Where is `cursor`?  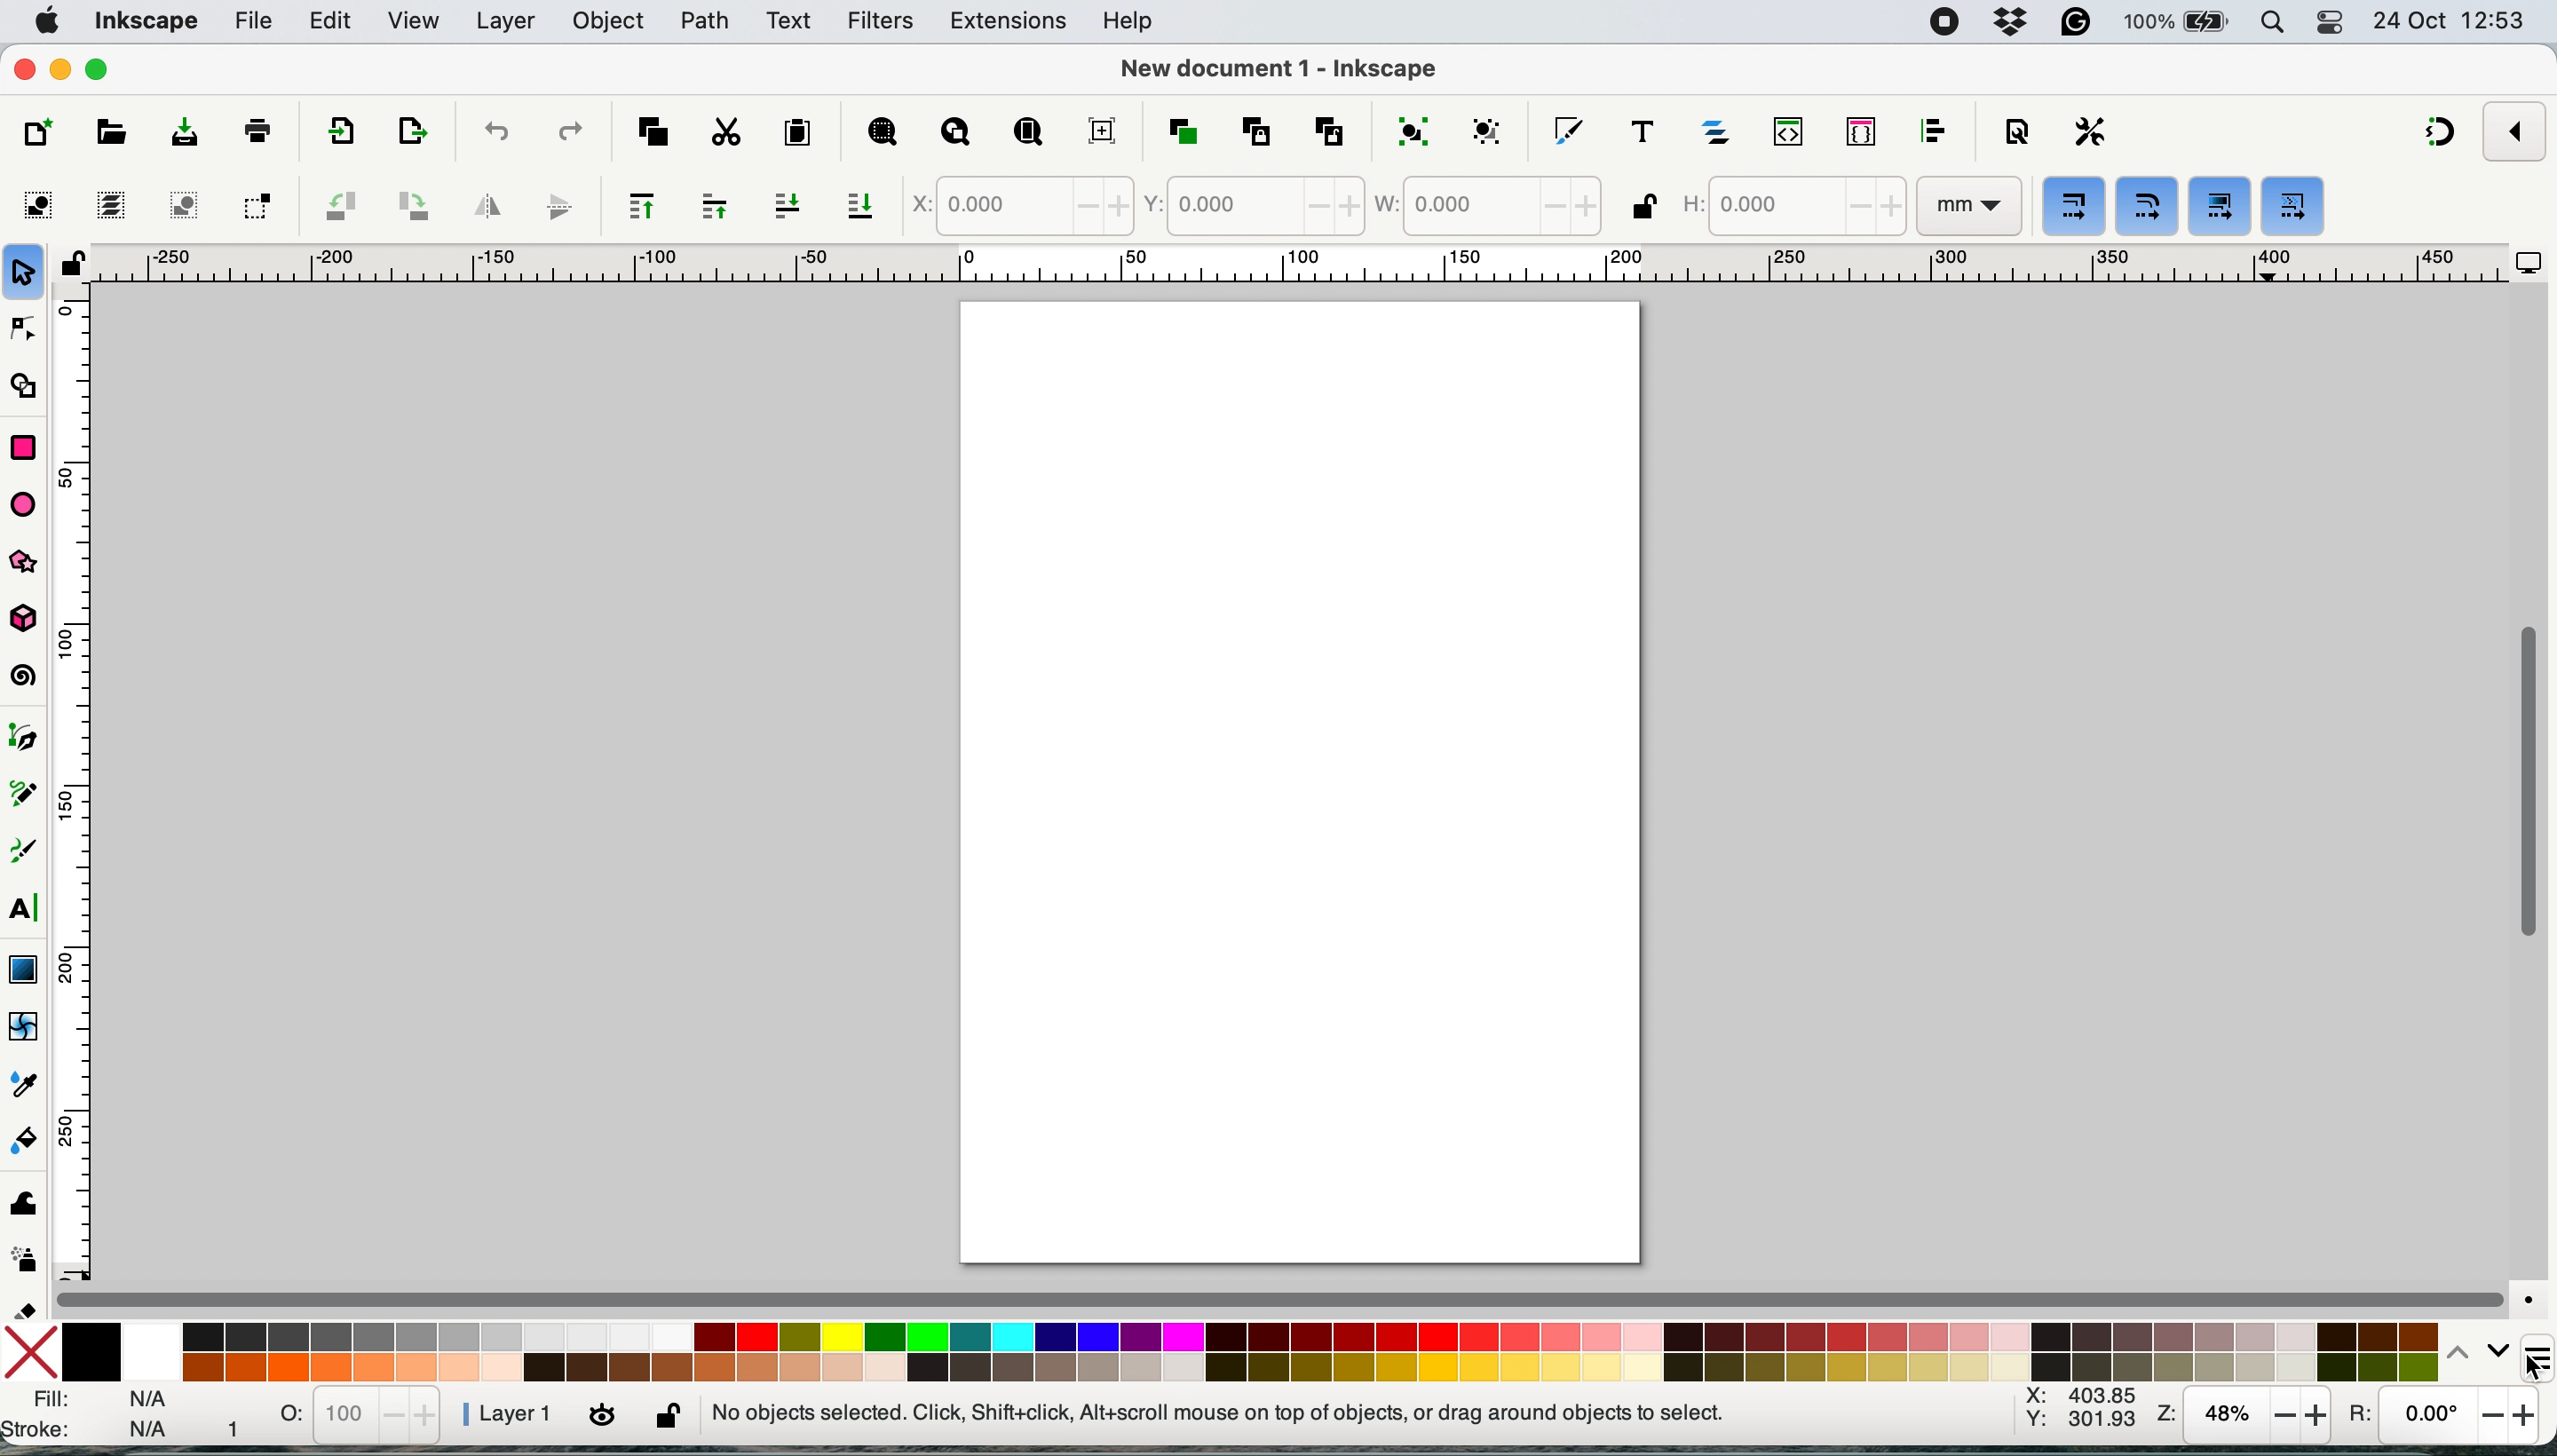
cursor is located at coordinates (2529, 1367).